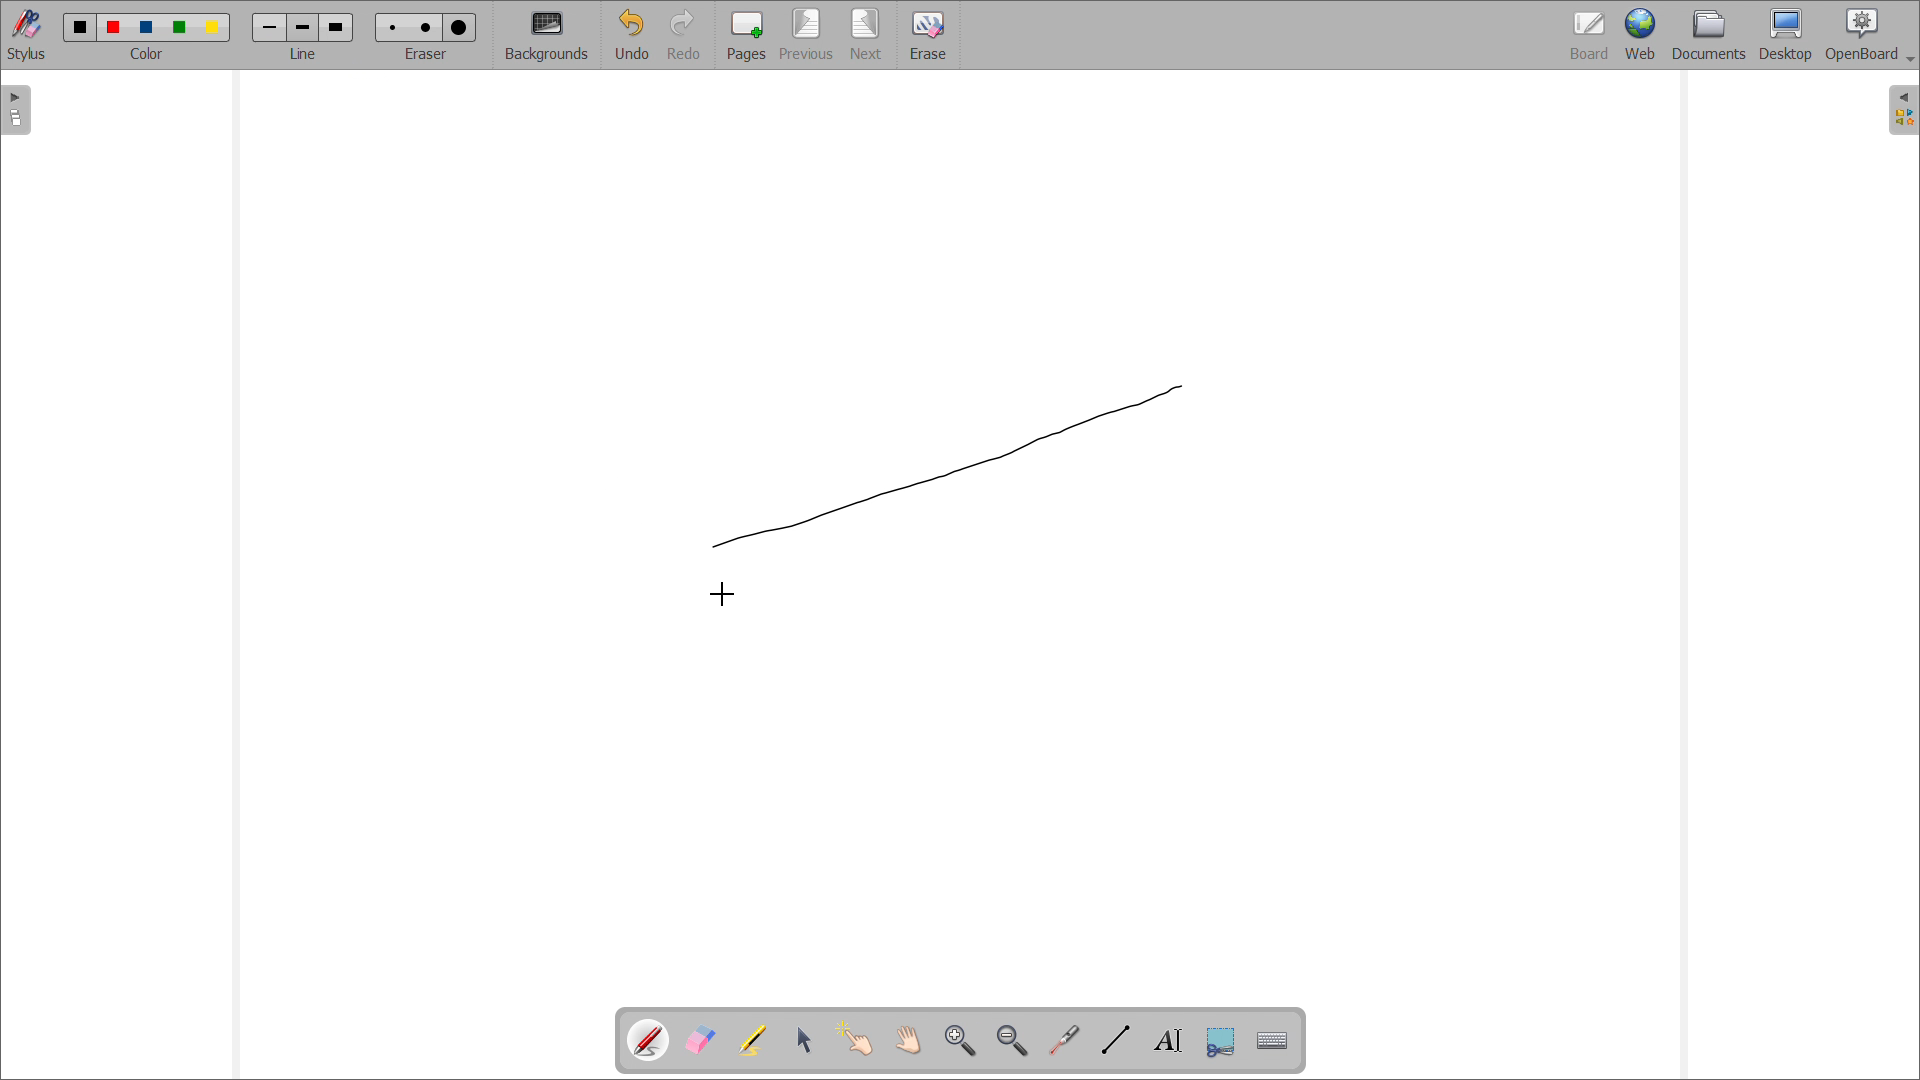 The height and width of the screenshot is (1080, 1920). Describe the element at coordinates (303, 55) in the screenshot. I see `select line width` at that location.